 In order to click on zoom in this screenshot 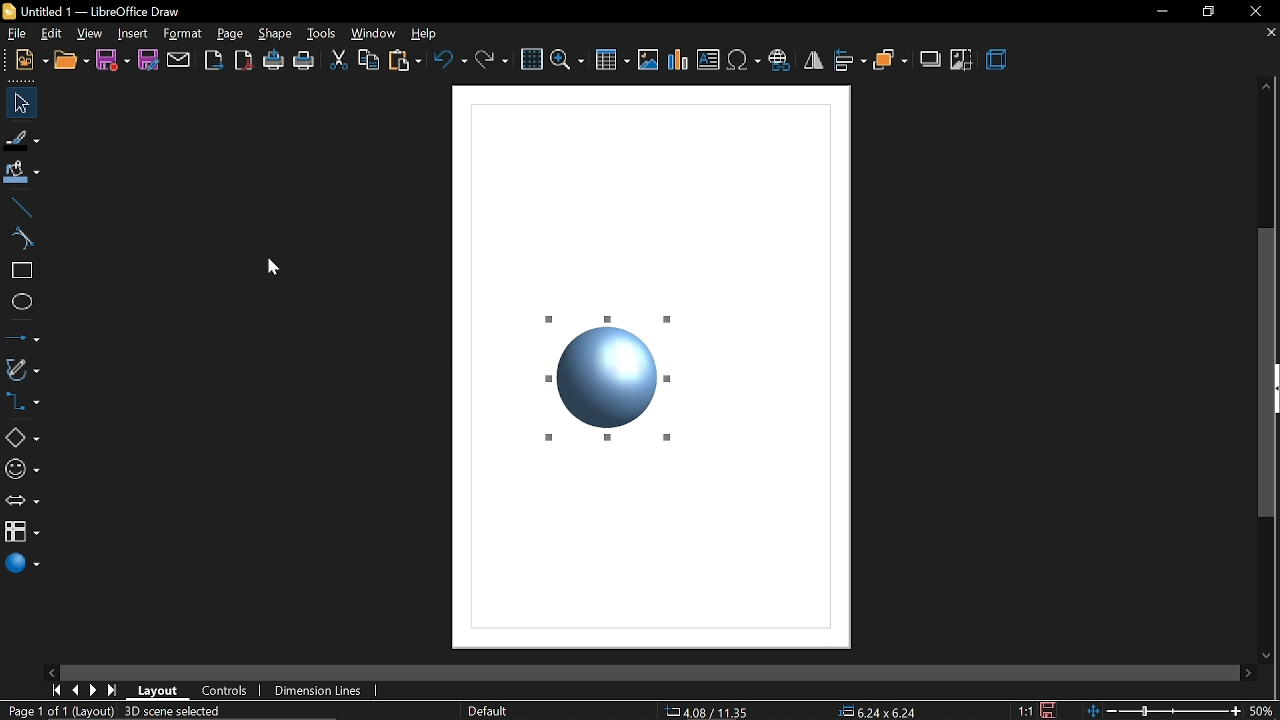, I will do `click(567, 59)`.